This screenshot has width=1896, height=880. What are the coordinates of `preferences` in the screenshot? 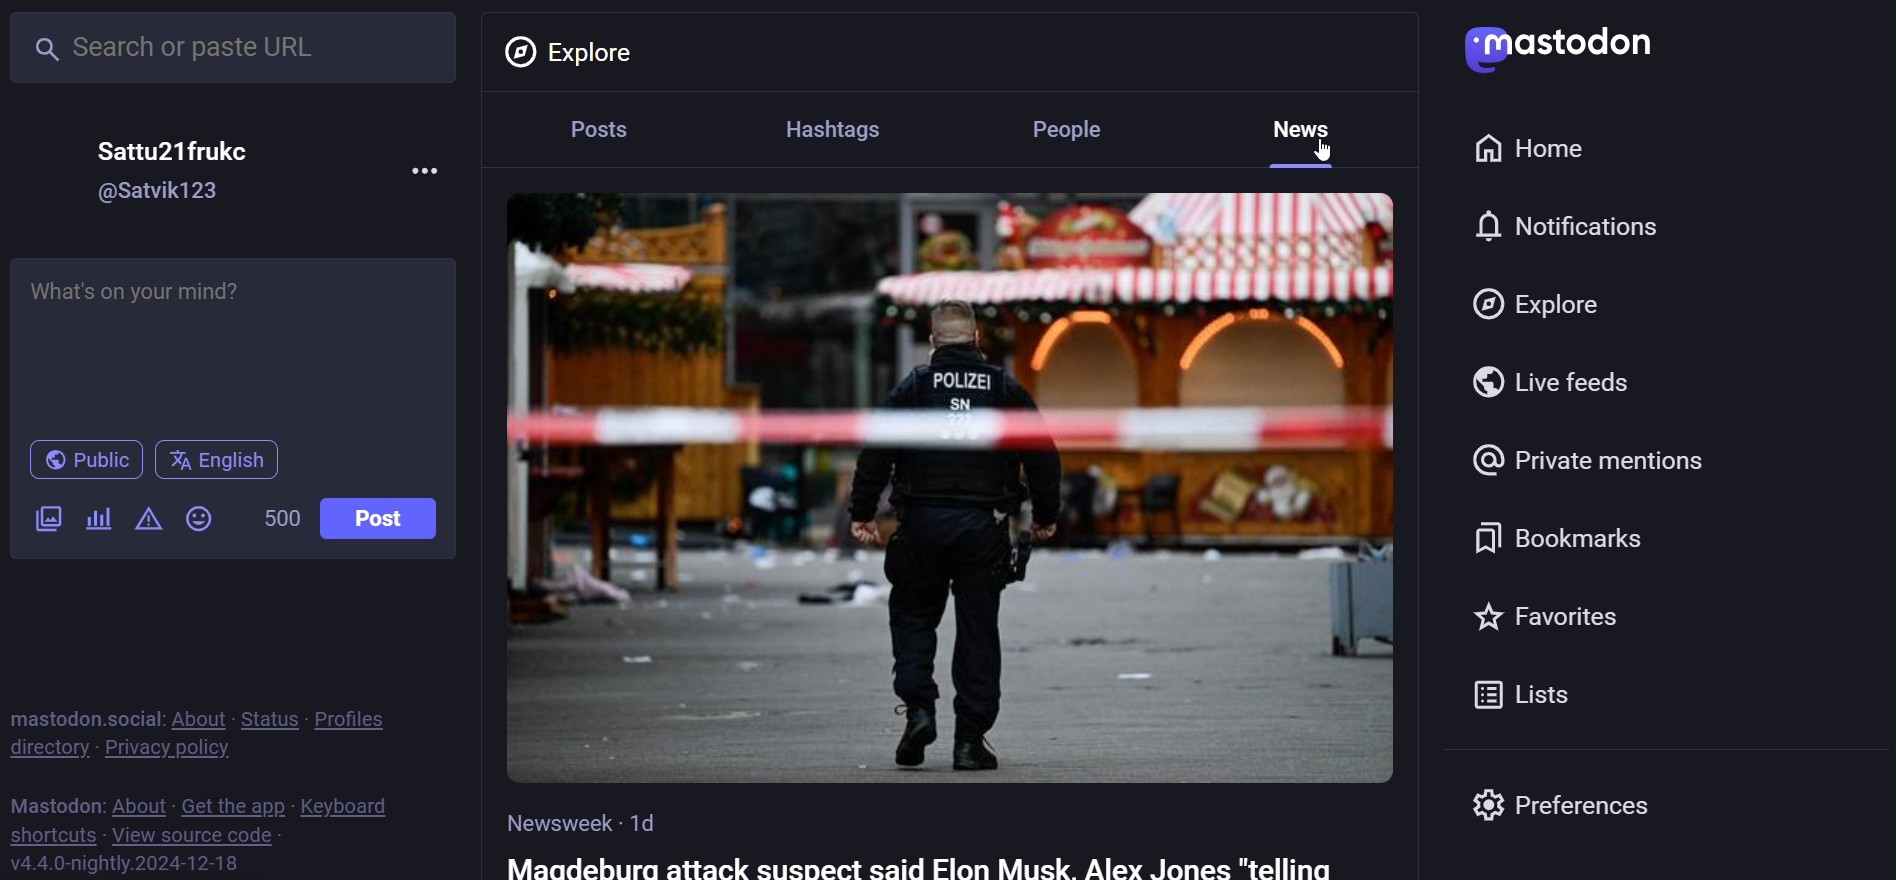 It's located at (1616, 805).